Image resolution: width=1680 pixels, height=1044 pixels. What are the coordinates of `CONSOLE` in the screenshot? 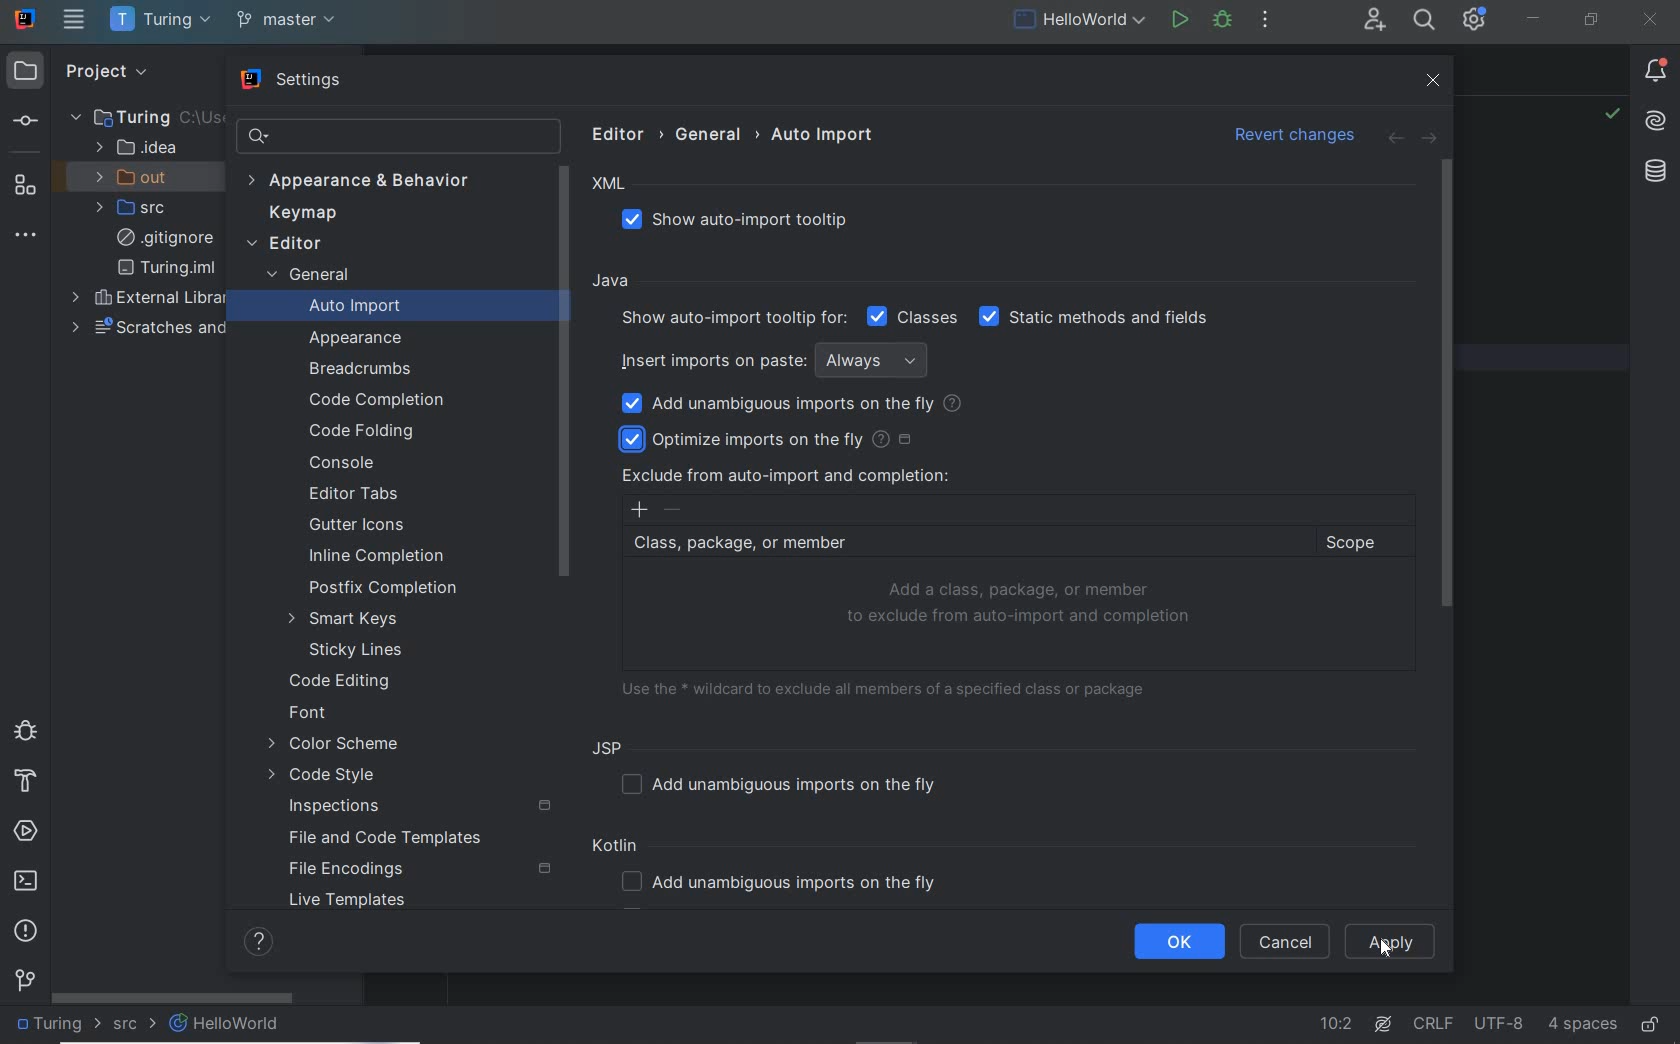 It's located at (341, 462).